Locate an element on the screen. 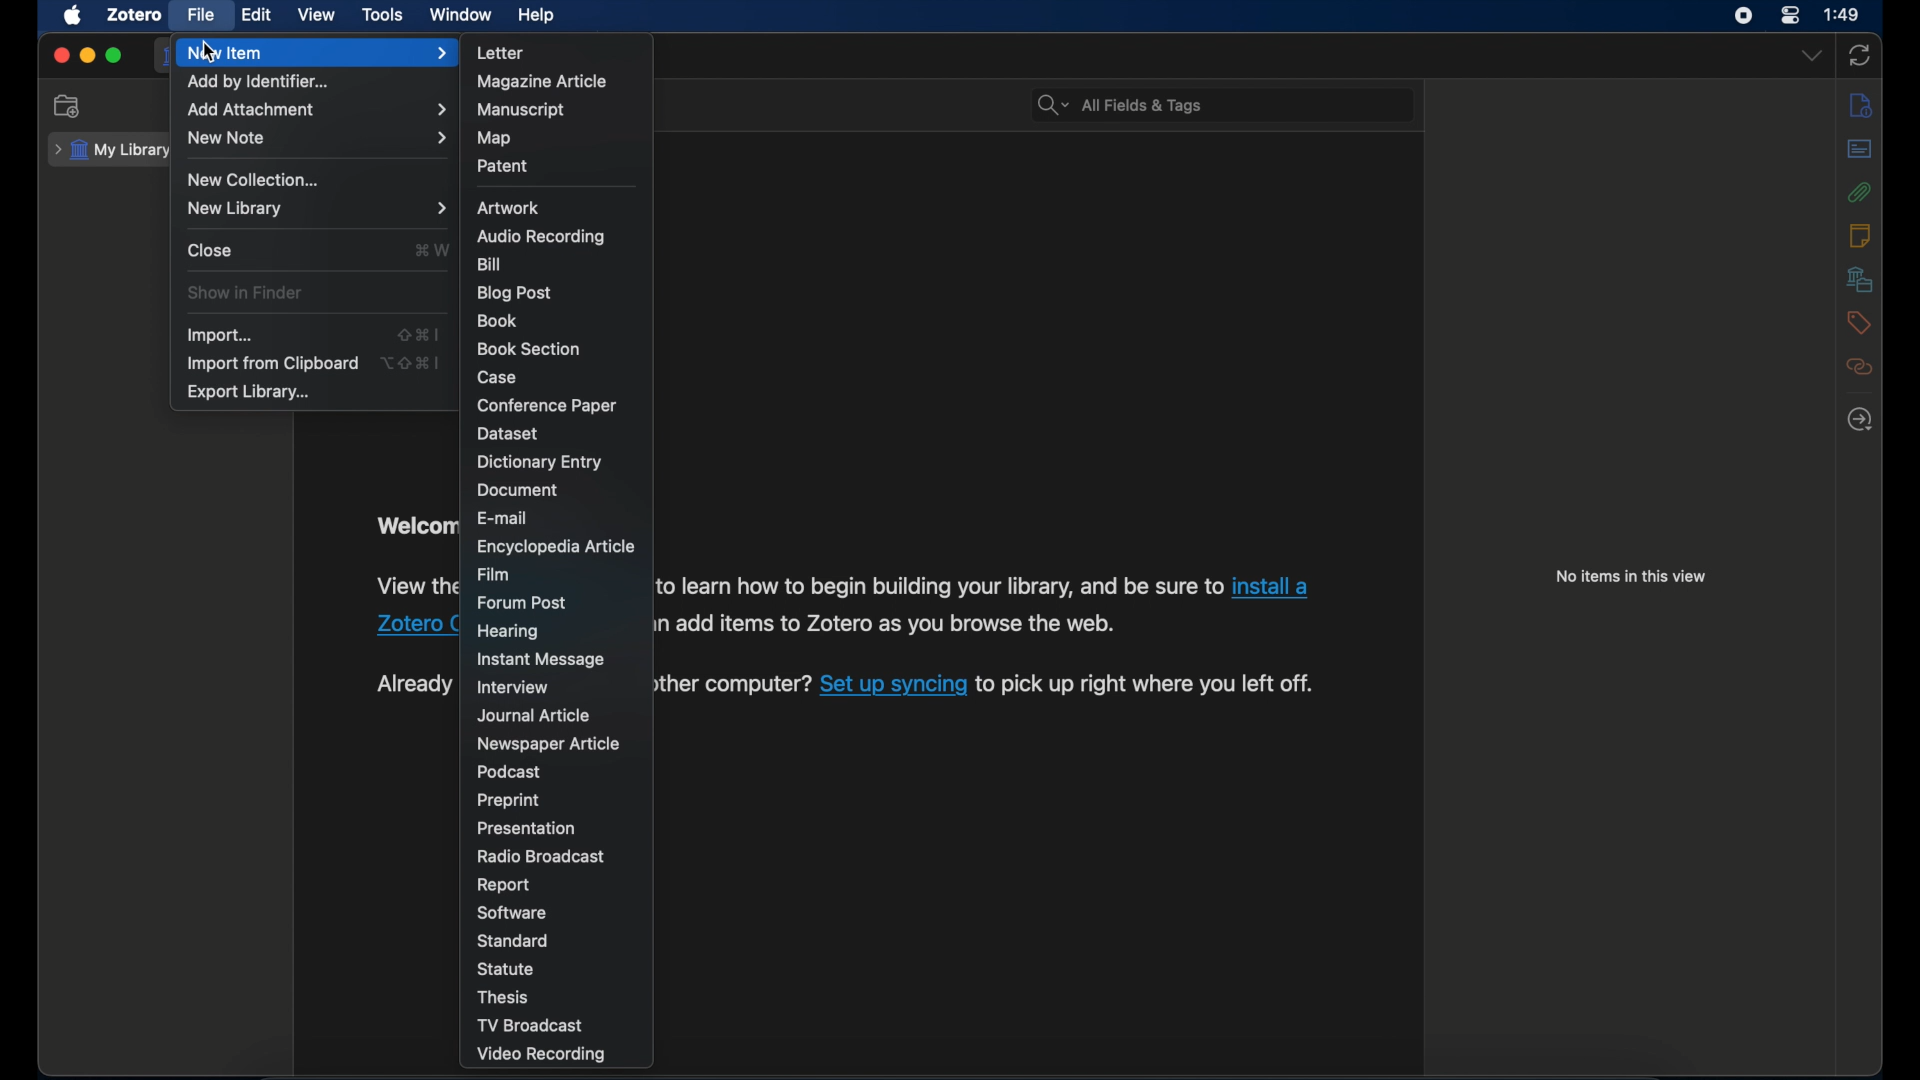  encyclopedia article is located at coordinates (554, 547).